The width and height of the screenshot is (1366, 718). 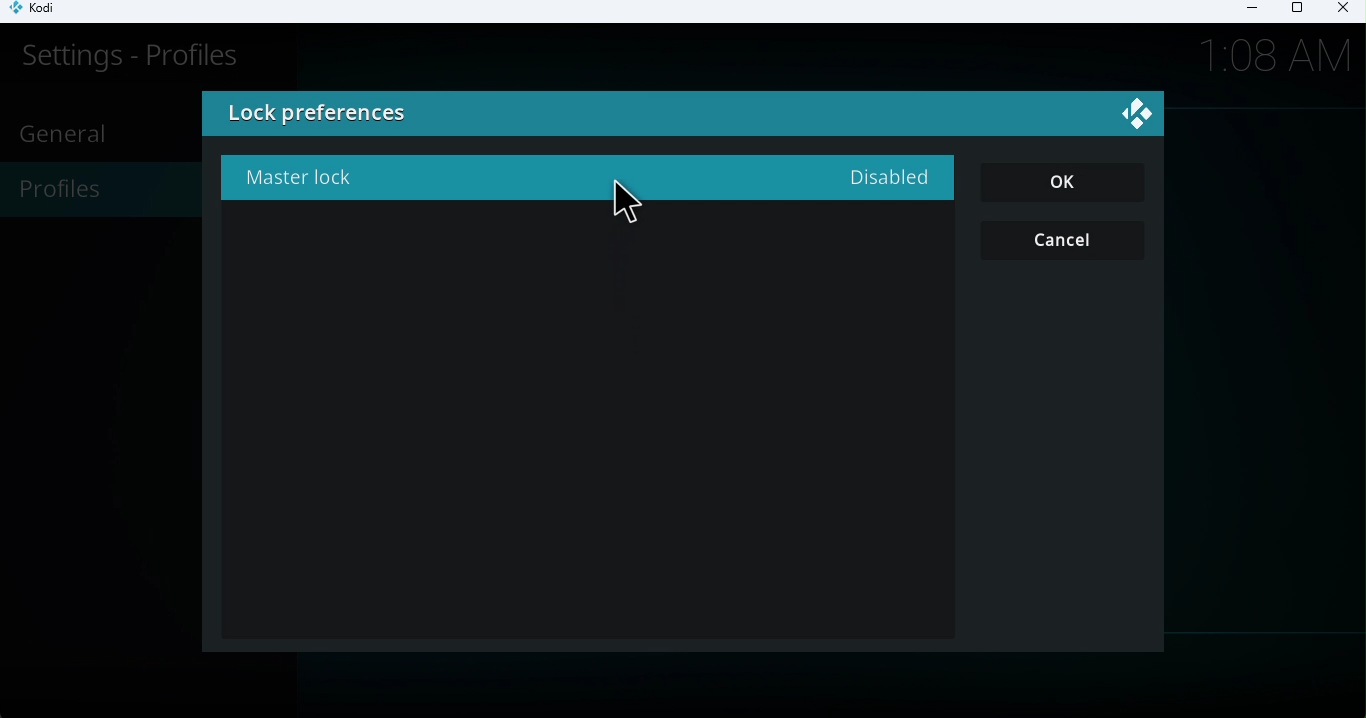 What do you see at coordinates (634, 208) in the screenshot?
I see `cursor` at bounding box center [634, 208].